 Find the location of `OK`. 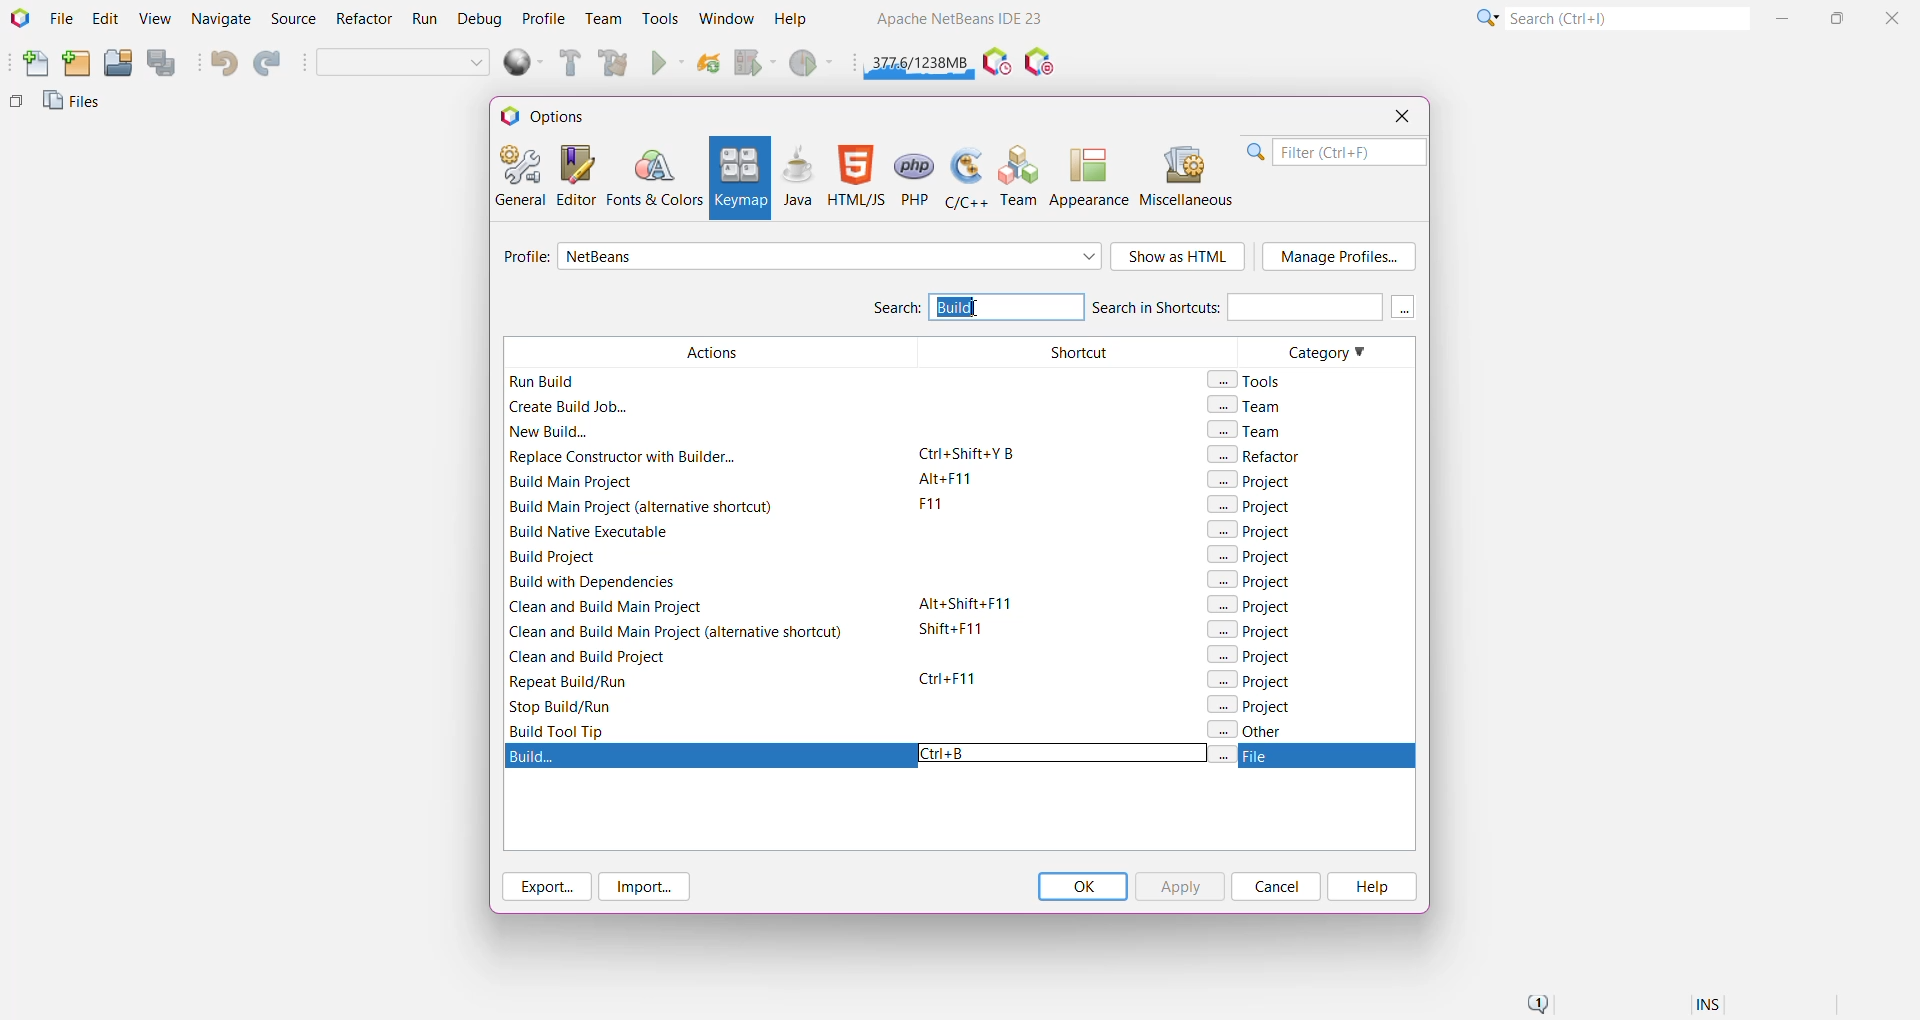

OK is located at coordinates (1082, 886).